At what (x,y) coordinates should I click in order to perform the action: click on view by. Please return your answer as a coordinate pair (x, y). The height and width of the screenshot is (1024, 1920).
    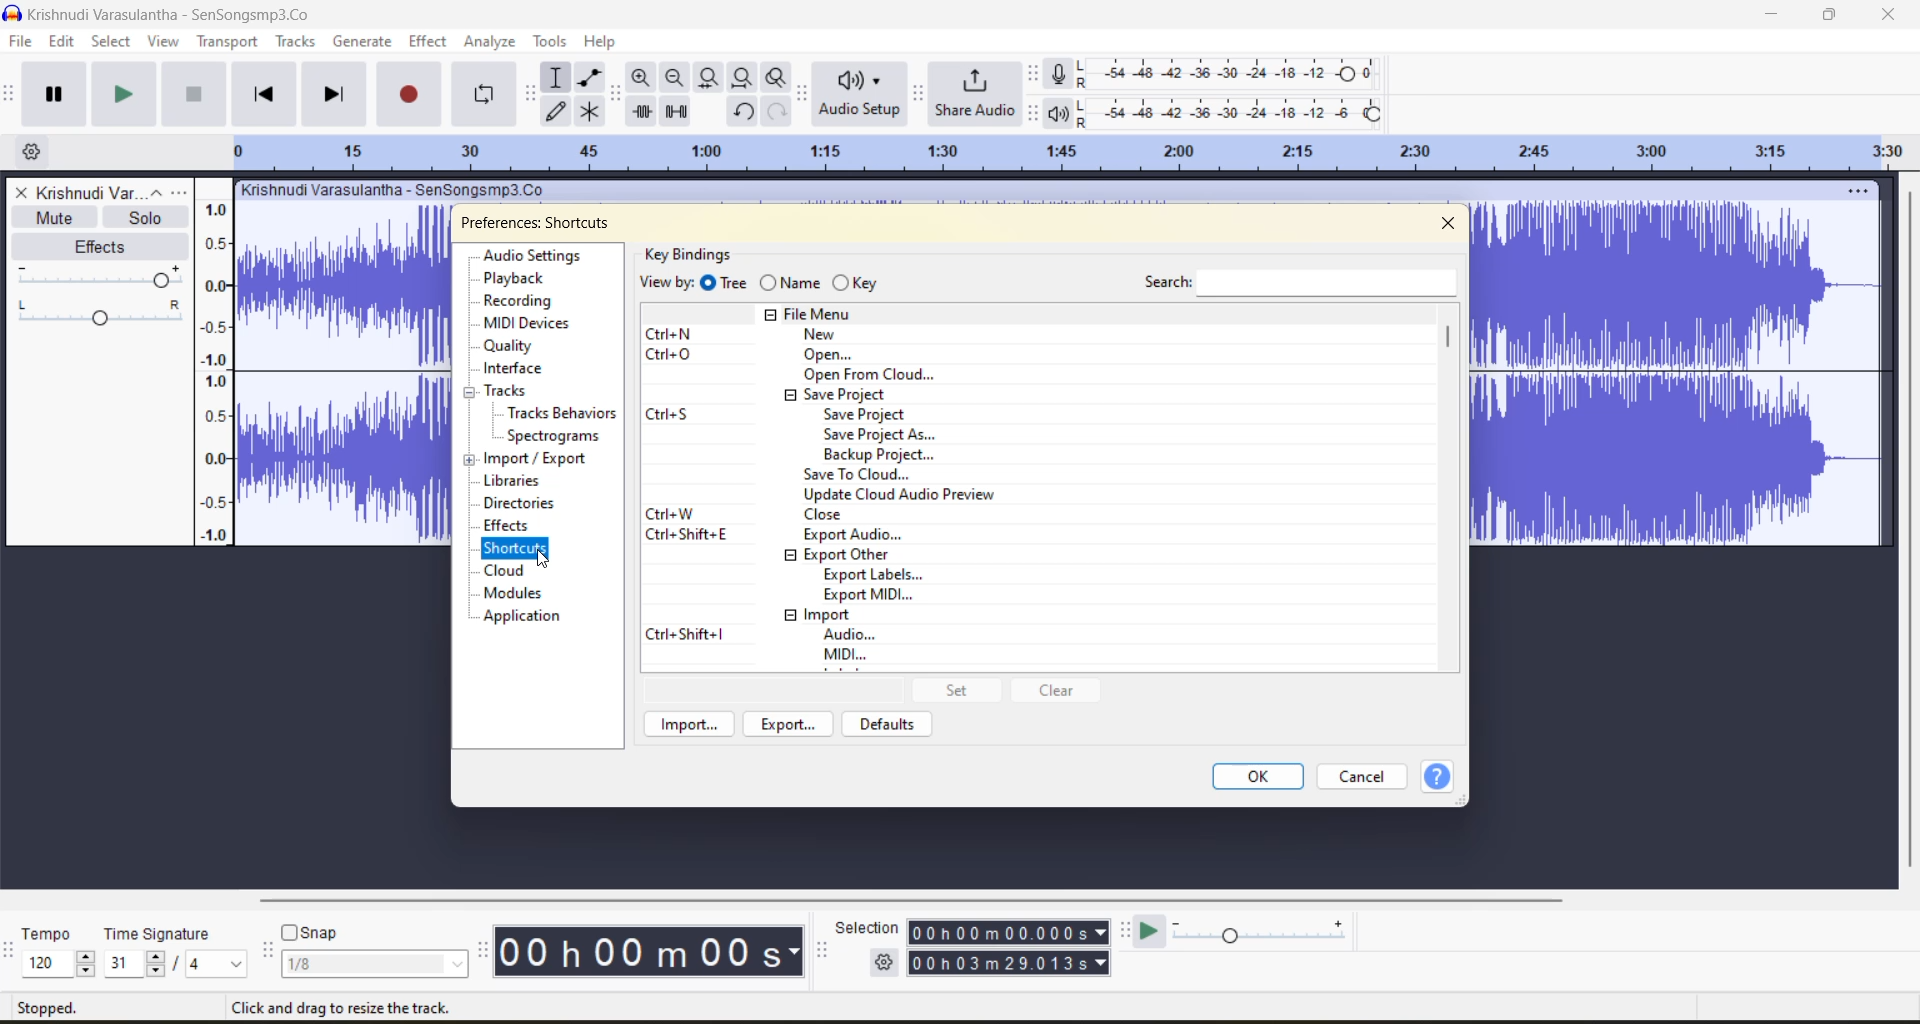
    Looking at the image, I should click on (667, 282).